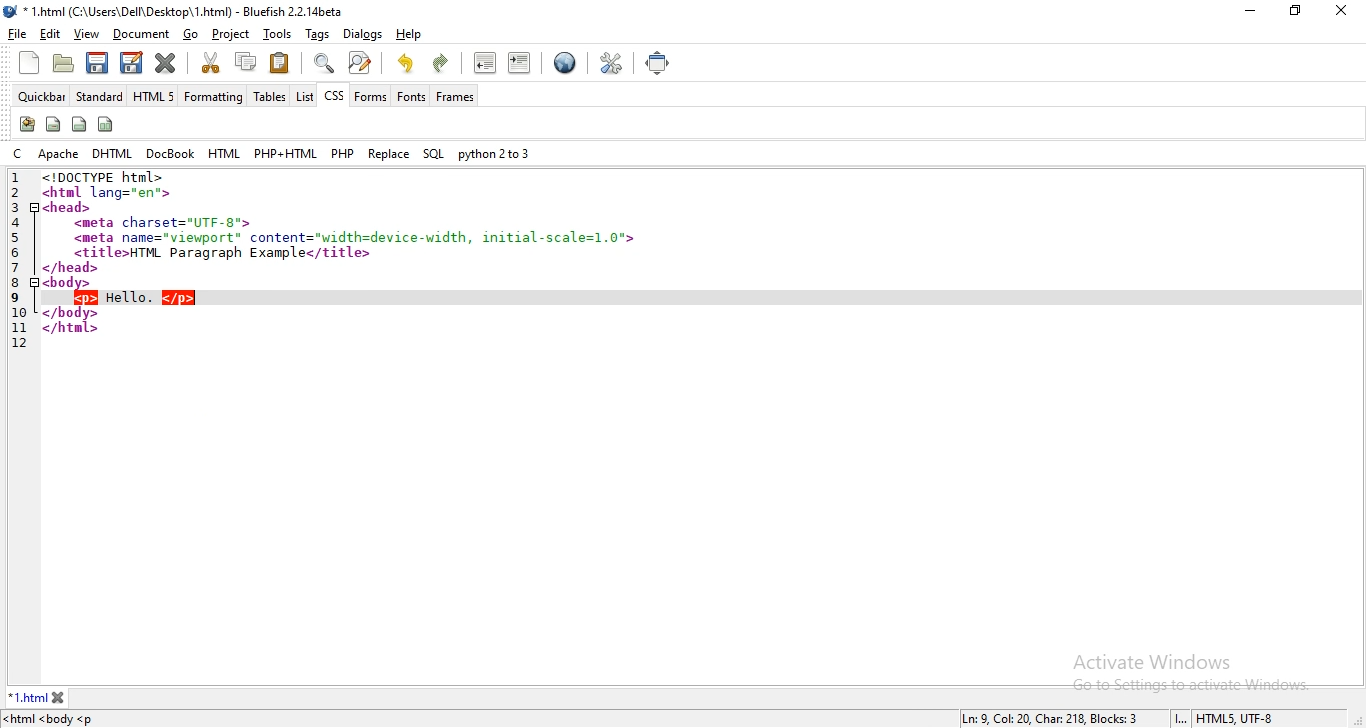  I want to click on project, so click(229, 32).